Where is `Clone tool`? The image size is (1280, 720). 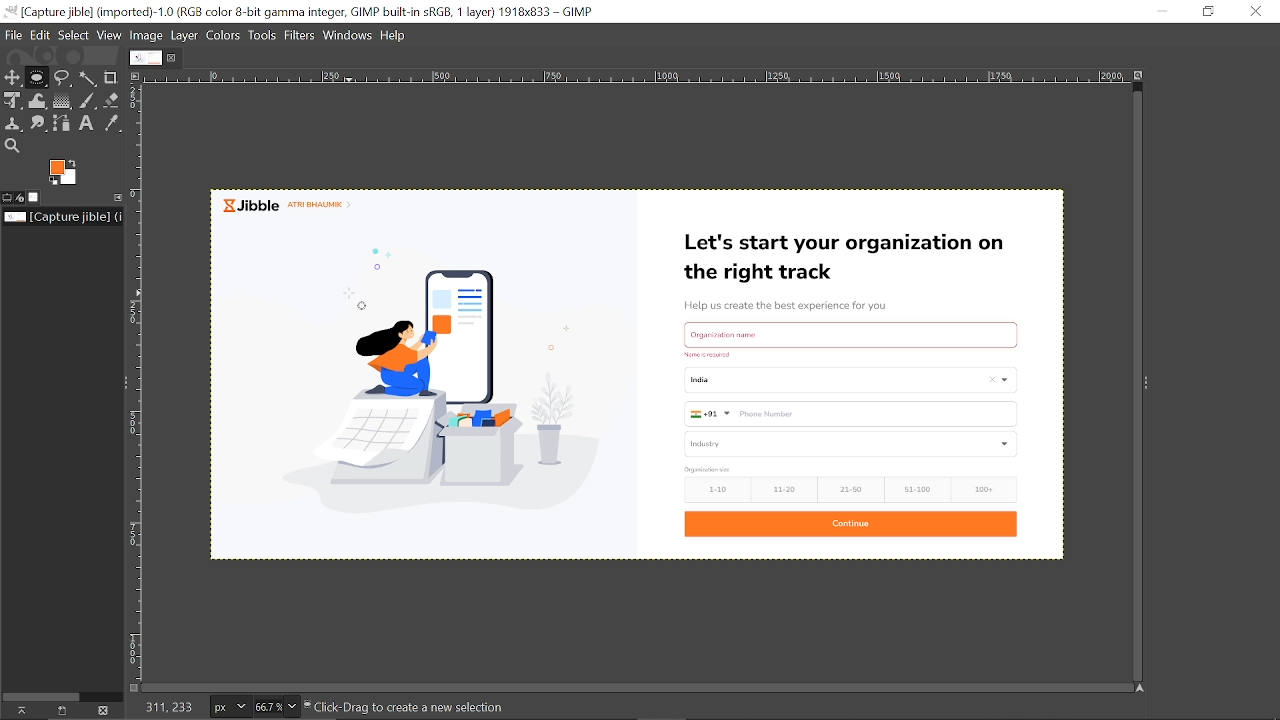
Clone tool is located at coordinates (16, 123).